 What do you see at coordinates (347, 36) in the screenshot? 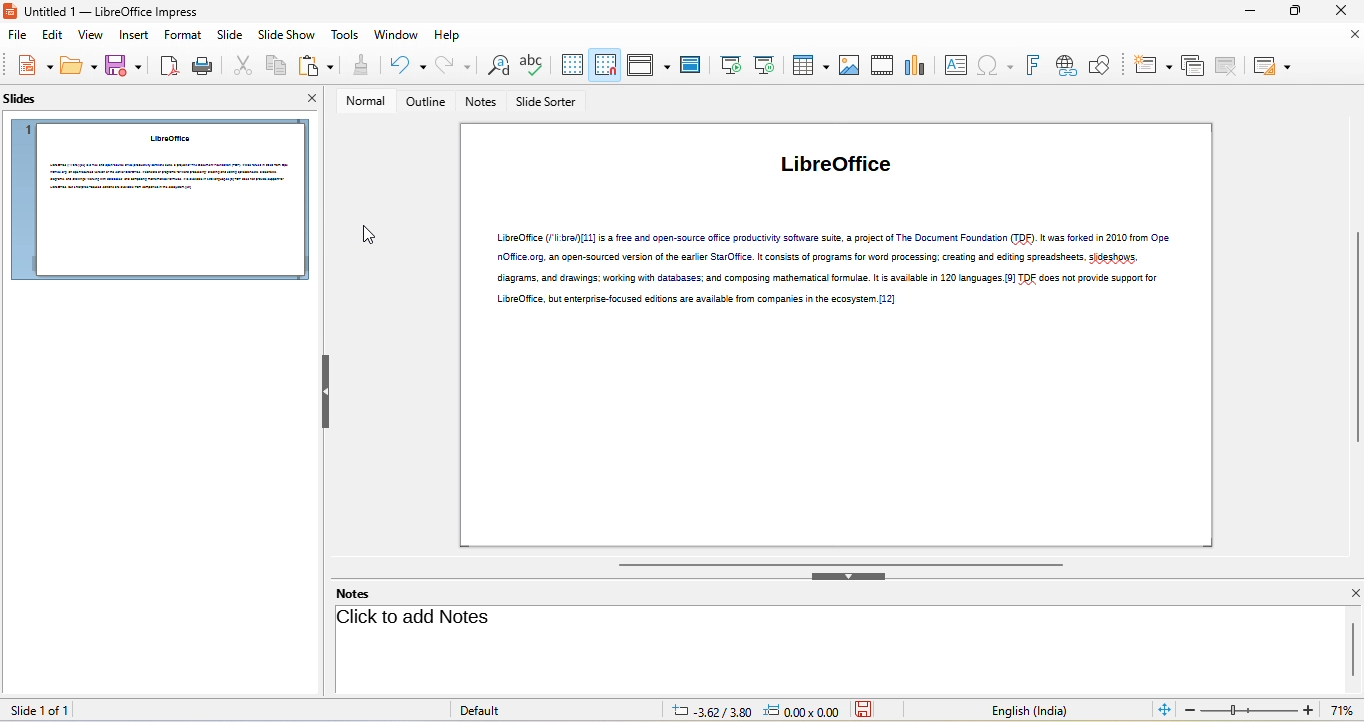
I see `tools` at bounding box center [347, 36].